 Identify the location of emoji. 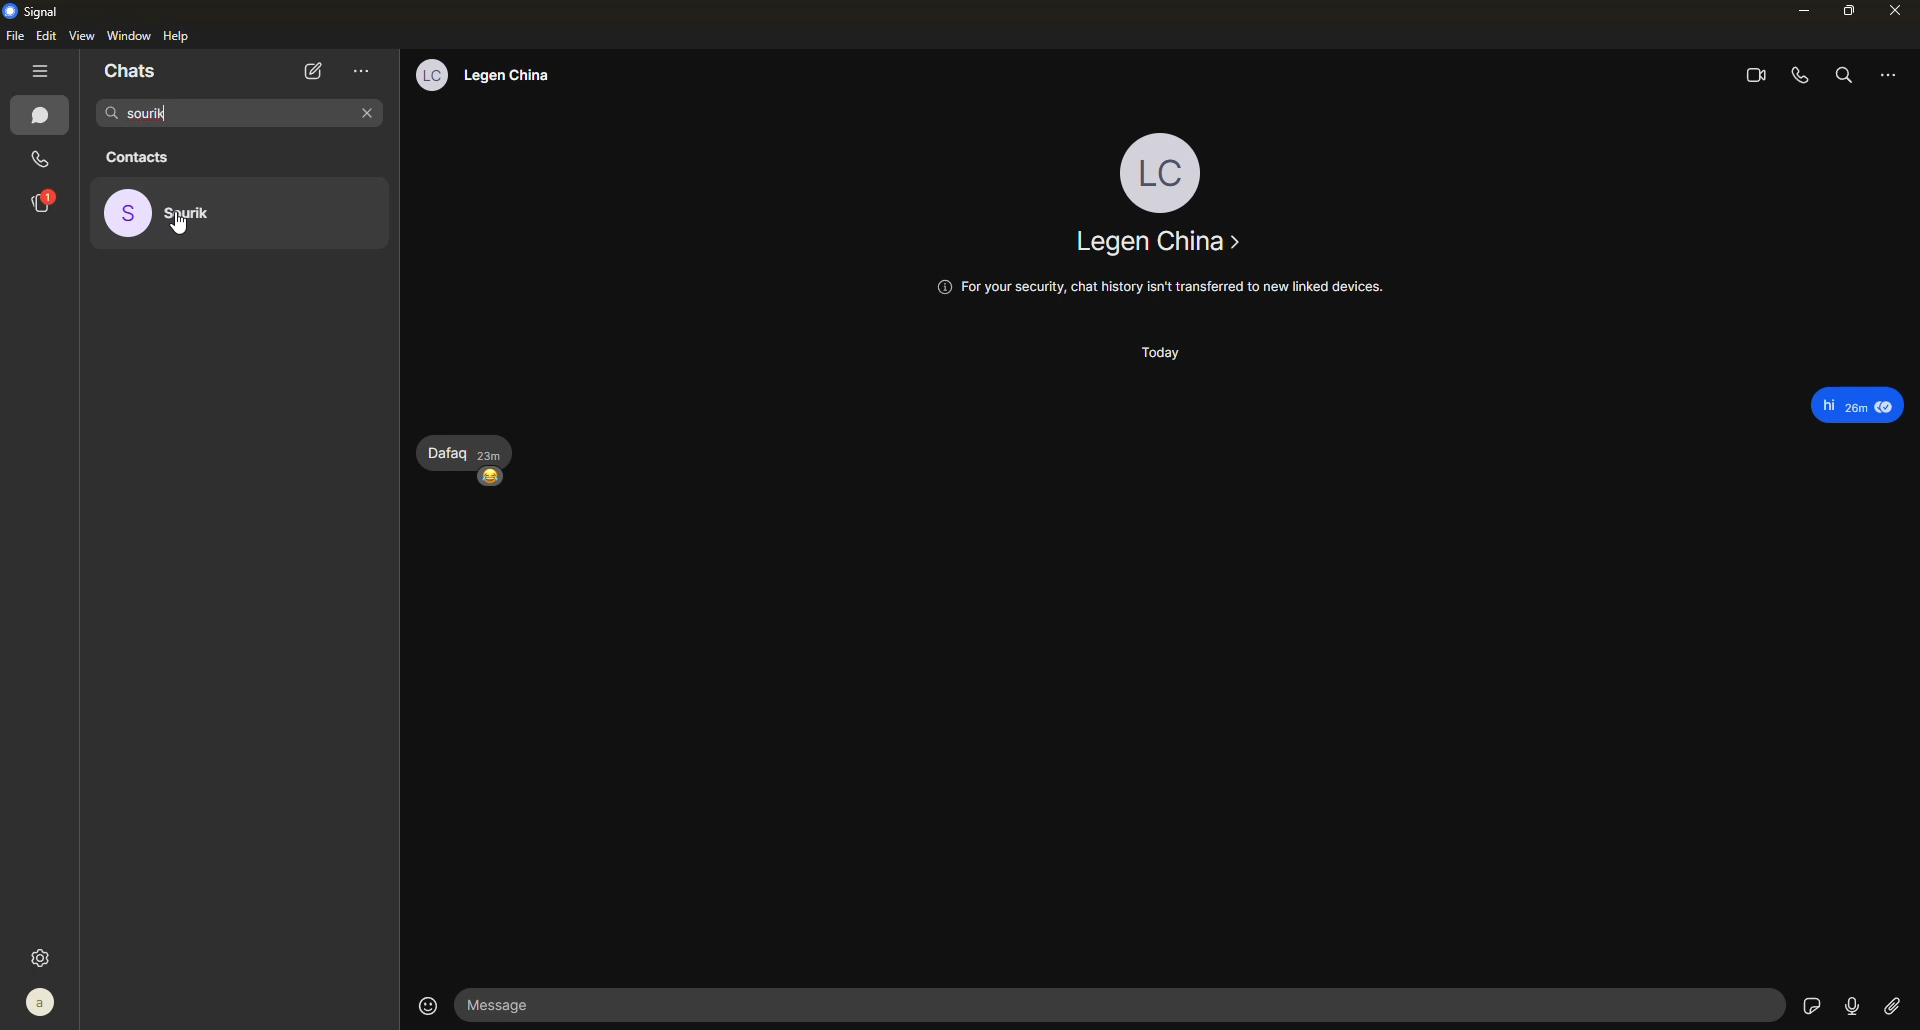
(429, 1005).